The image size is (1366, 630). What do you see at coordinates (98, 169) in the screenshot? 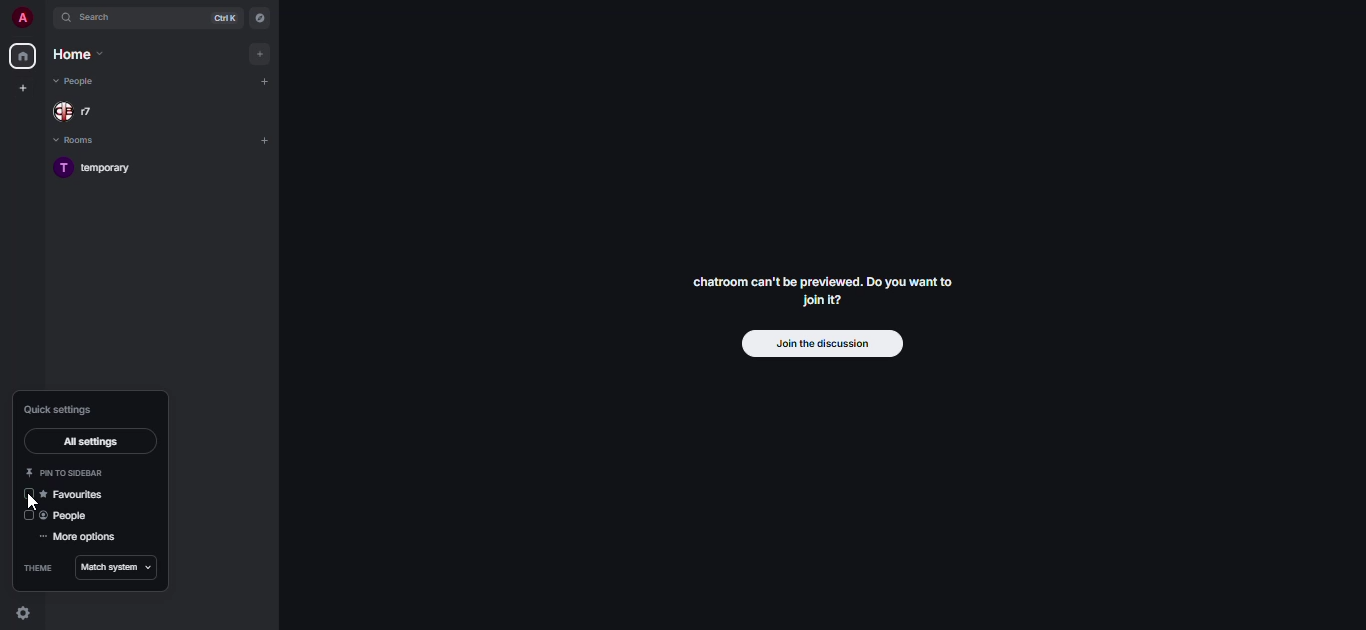
I see `room` at bounding box center [98, 169].